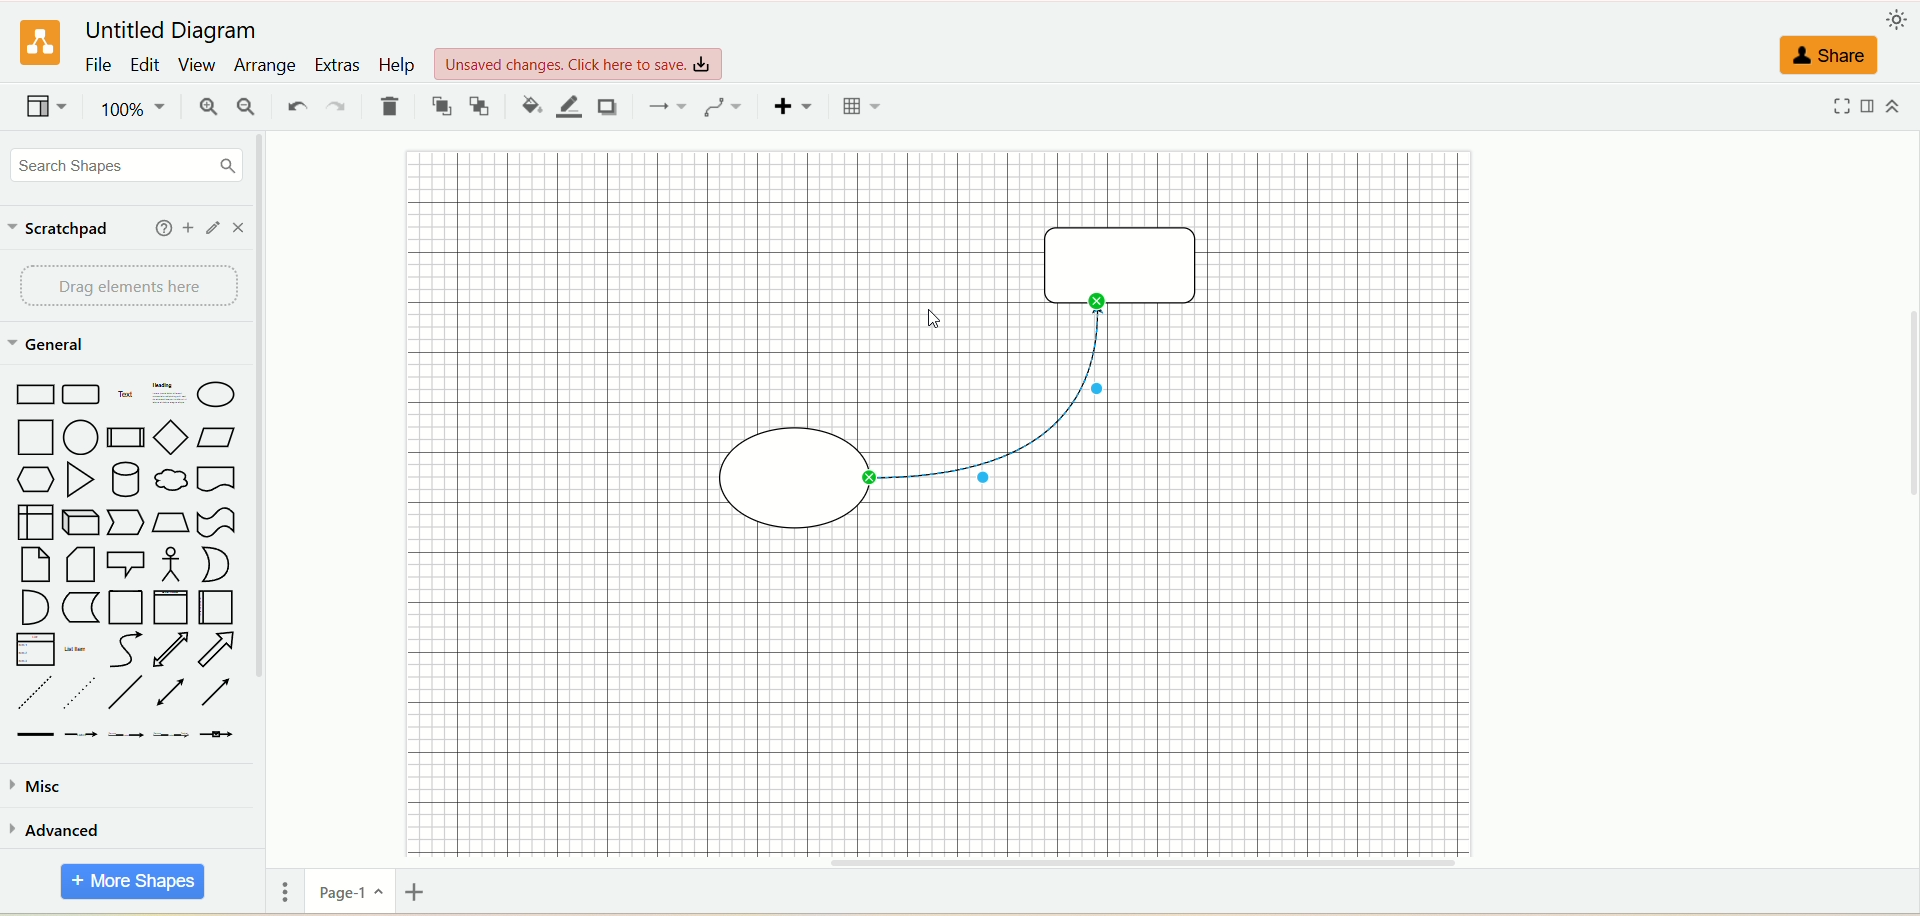 The image size is (1920, 916). Describe the element at coordinates (439, 106) in the screenshot. I see `to front` at that location.